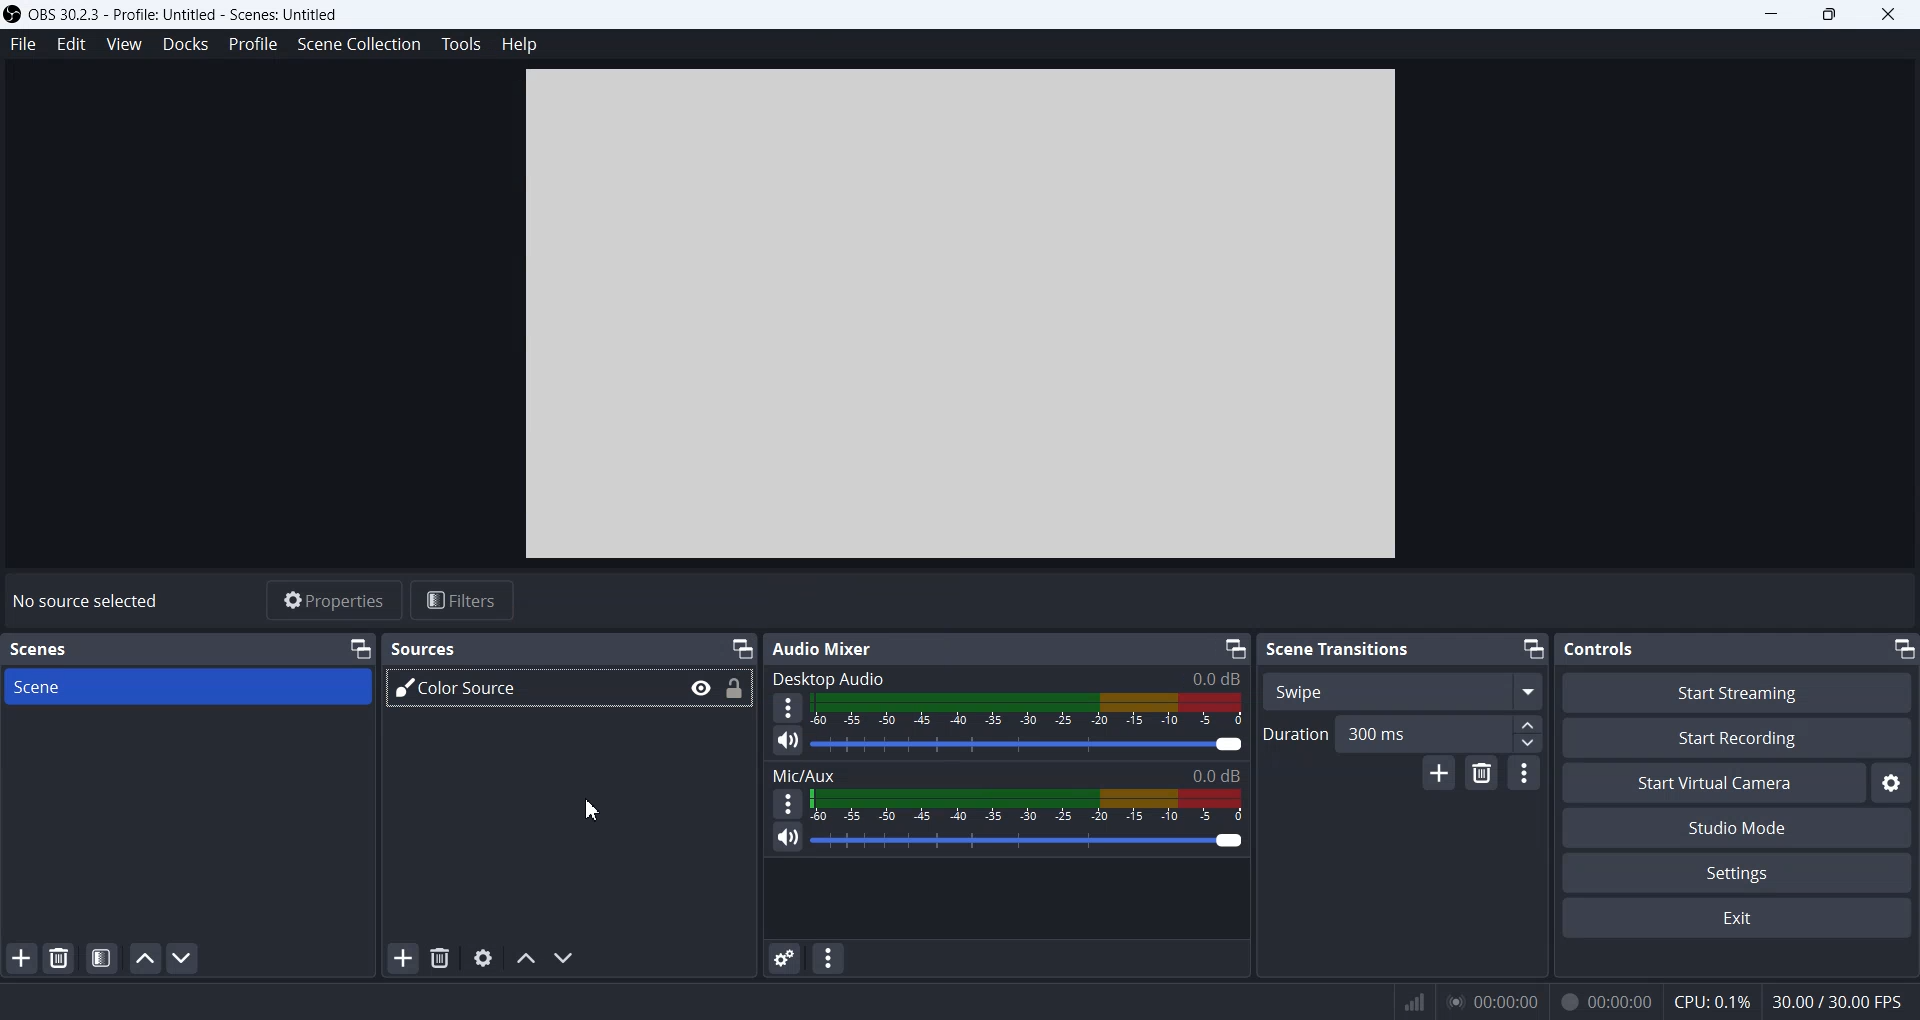 This screenshot has height=1020, width=1920. I want to click on Move Source Down, so click(566, 958).